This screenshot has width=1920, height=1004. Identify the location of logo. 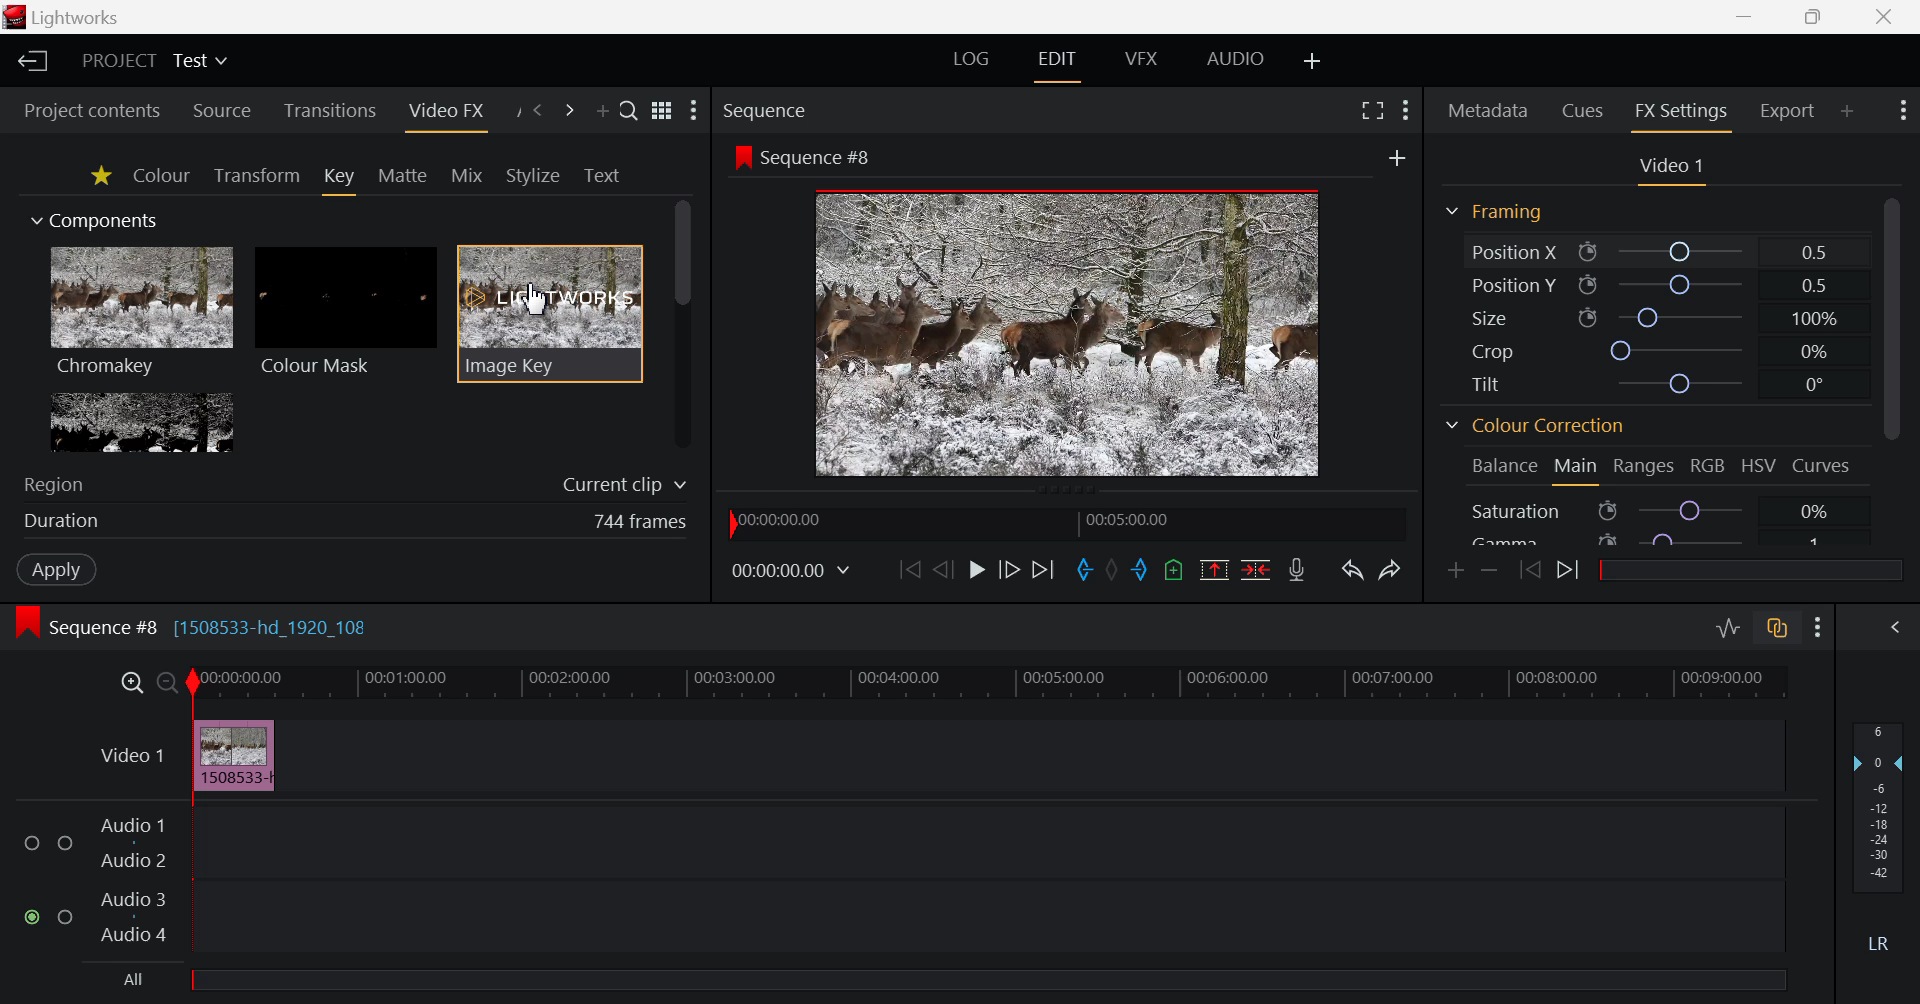
(16, 16).